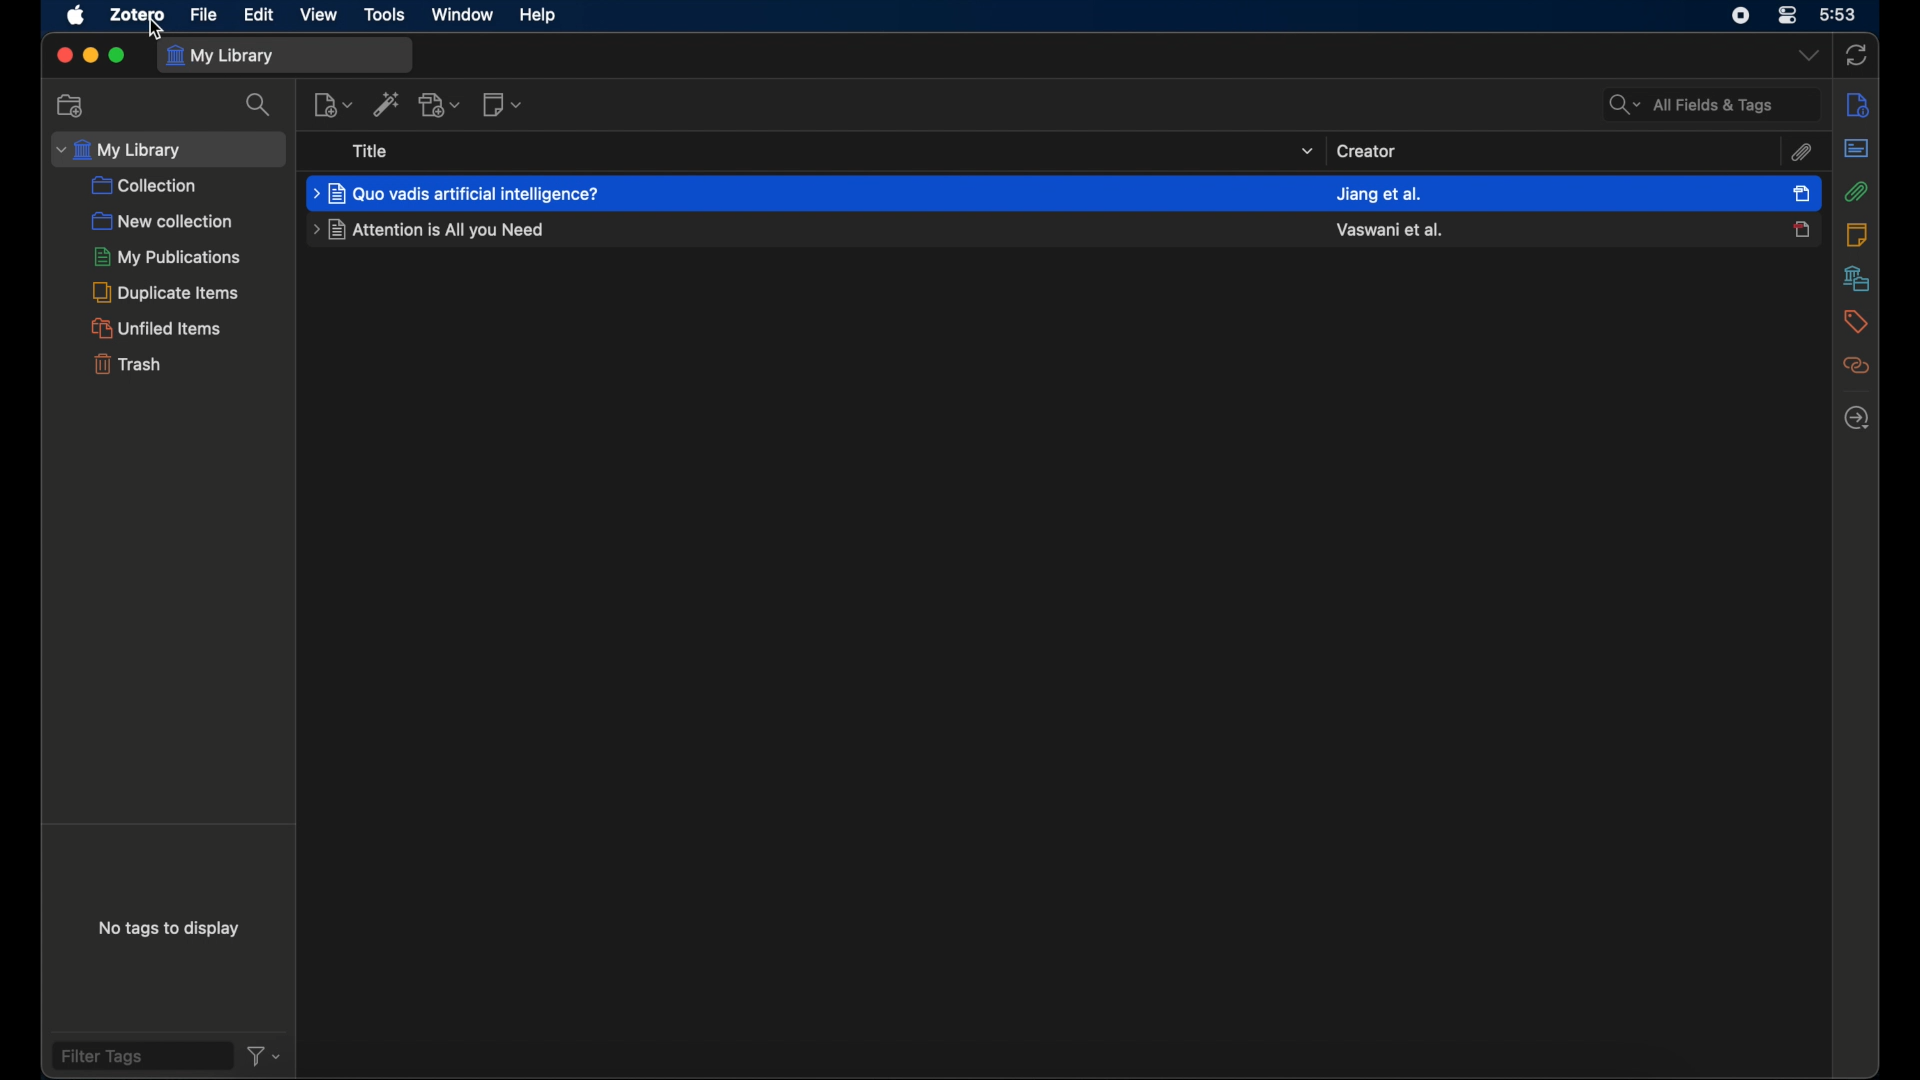 This screenshot has height=1080, width=1920. Describe the element at coordinates (1807, 57) in the screenshot. I see `dropdown menu` at that location.